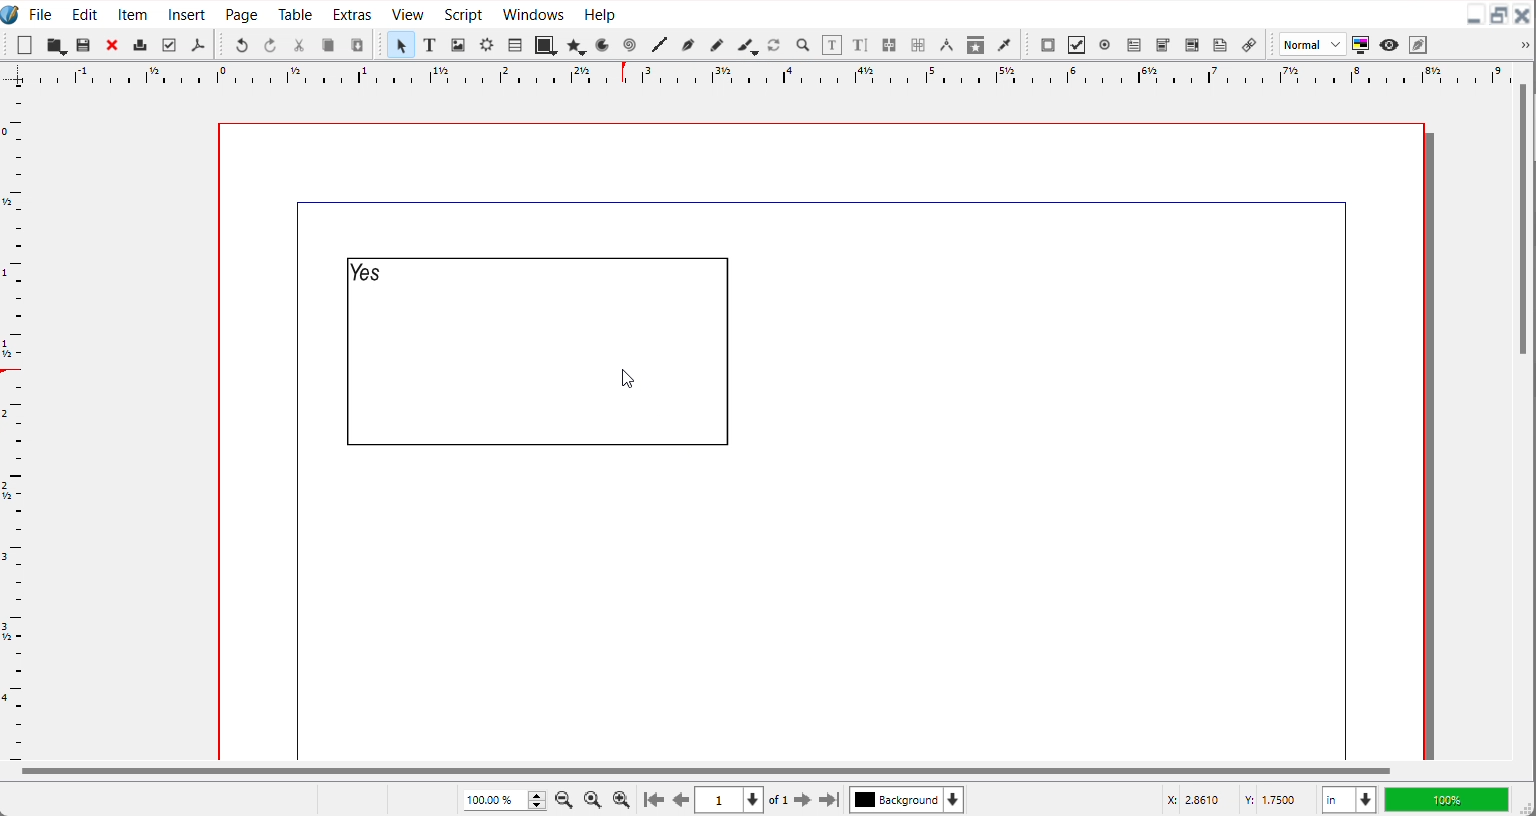 Image resolution: width=1536 pixels, height=816 pixels. I want to click on Rotate item, so click(774, 45).